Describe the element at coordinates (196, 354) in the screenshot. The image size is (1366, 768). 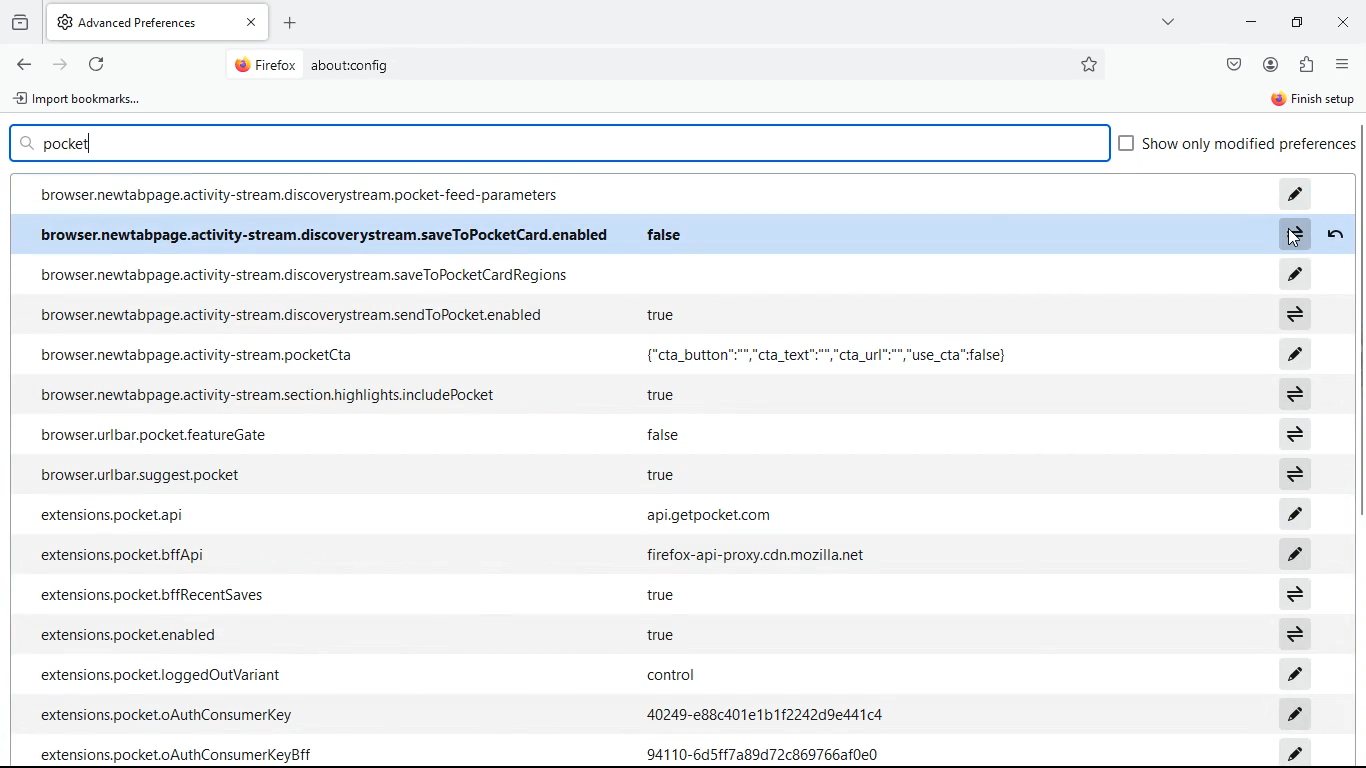
I see `browser.newtabpage.activity-stream.pocketCta` at that location.